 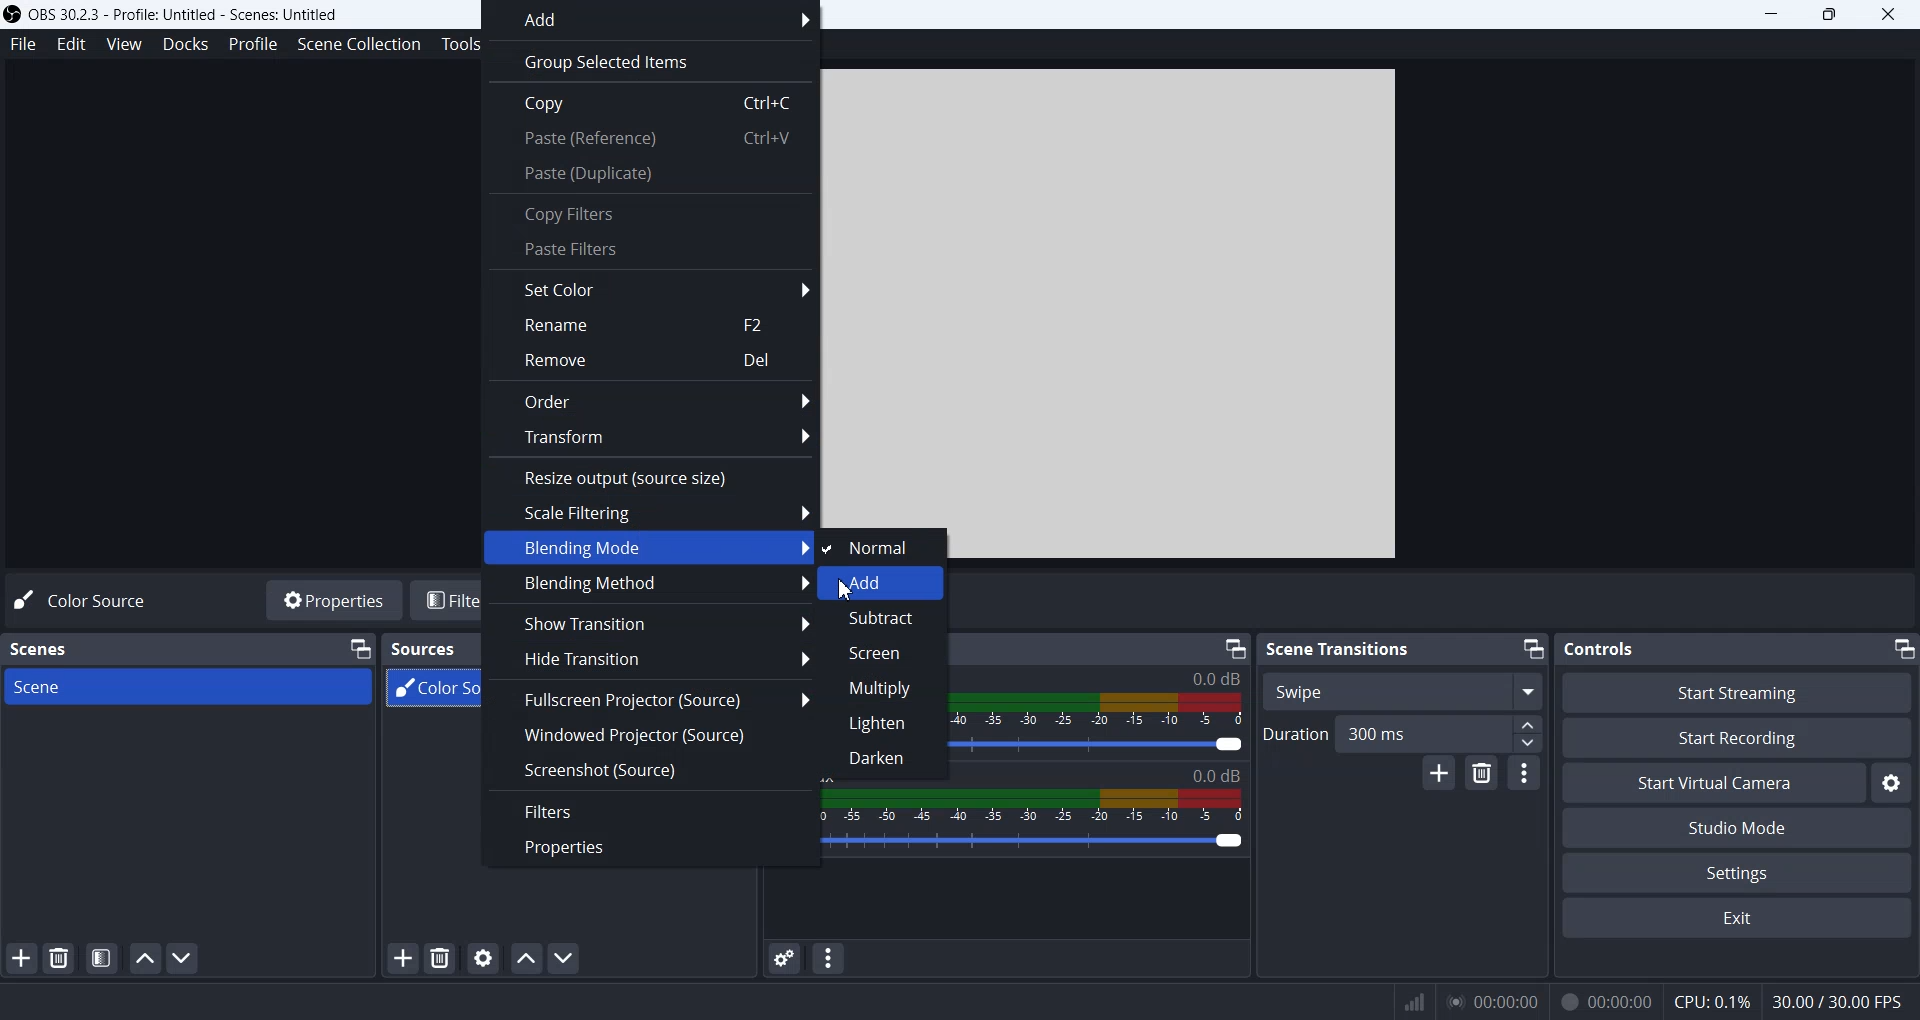 I want to click on Scene Transitions, so click(x=1340, y=648).